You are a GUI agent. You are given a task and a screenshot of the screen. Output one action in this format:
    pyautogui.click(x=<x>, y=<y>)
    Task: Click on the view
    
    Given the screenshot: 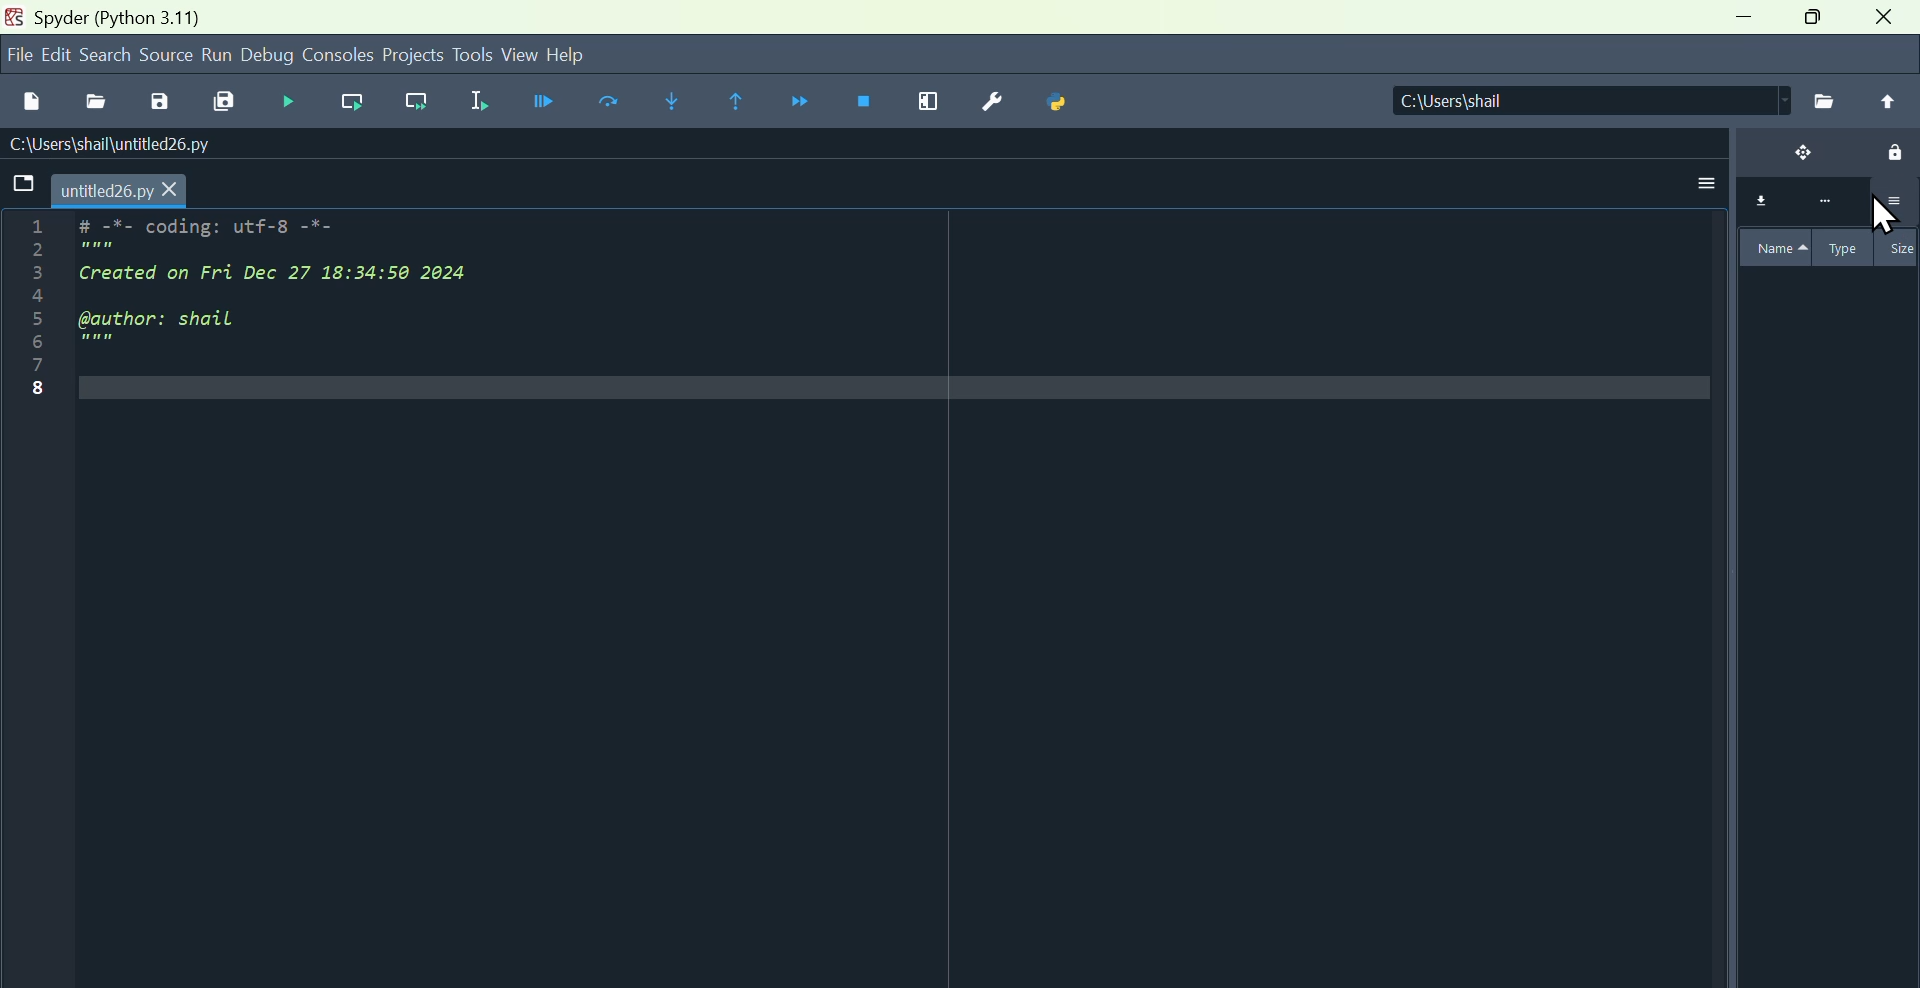 What is the action you would take?
    pyautogui.click(x=519, y=55)
    